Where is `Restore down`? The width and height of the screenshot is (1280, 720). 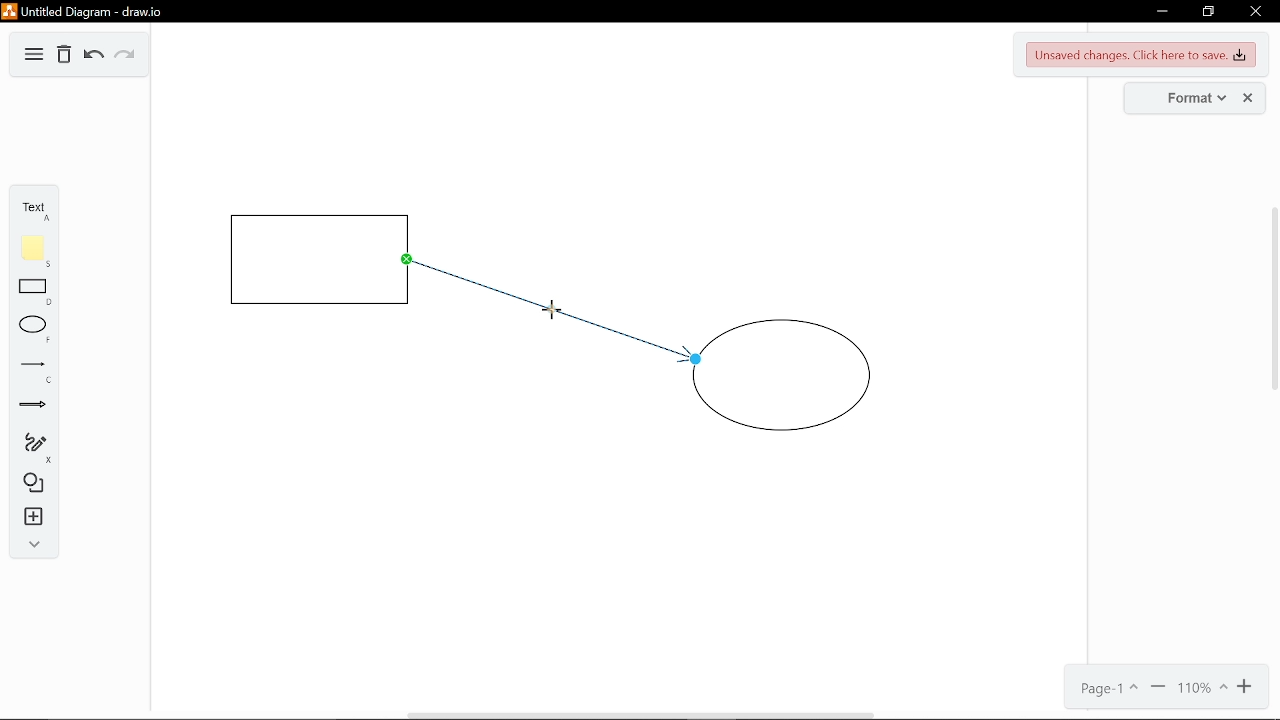
Restore down is located at coordinates (1209, 11).